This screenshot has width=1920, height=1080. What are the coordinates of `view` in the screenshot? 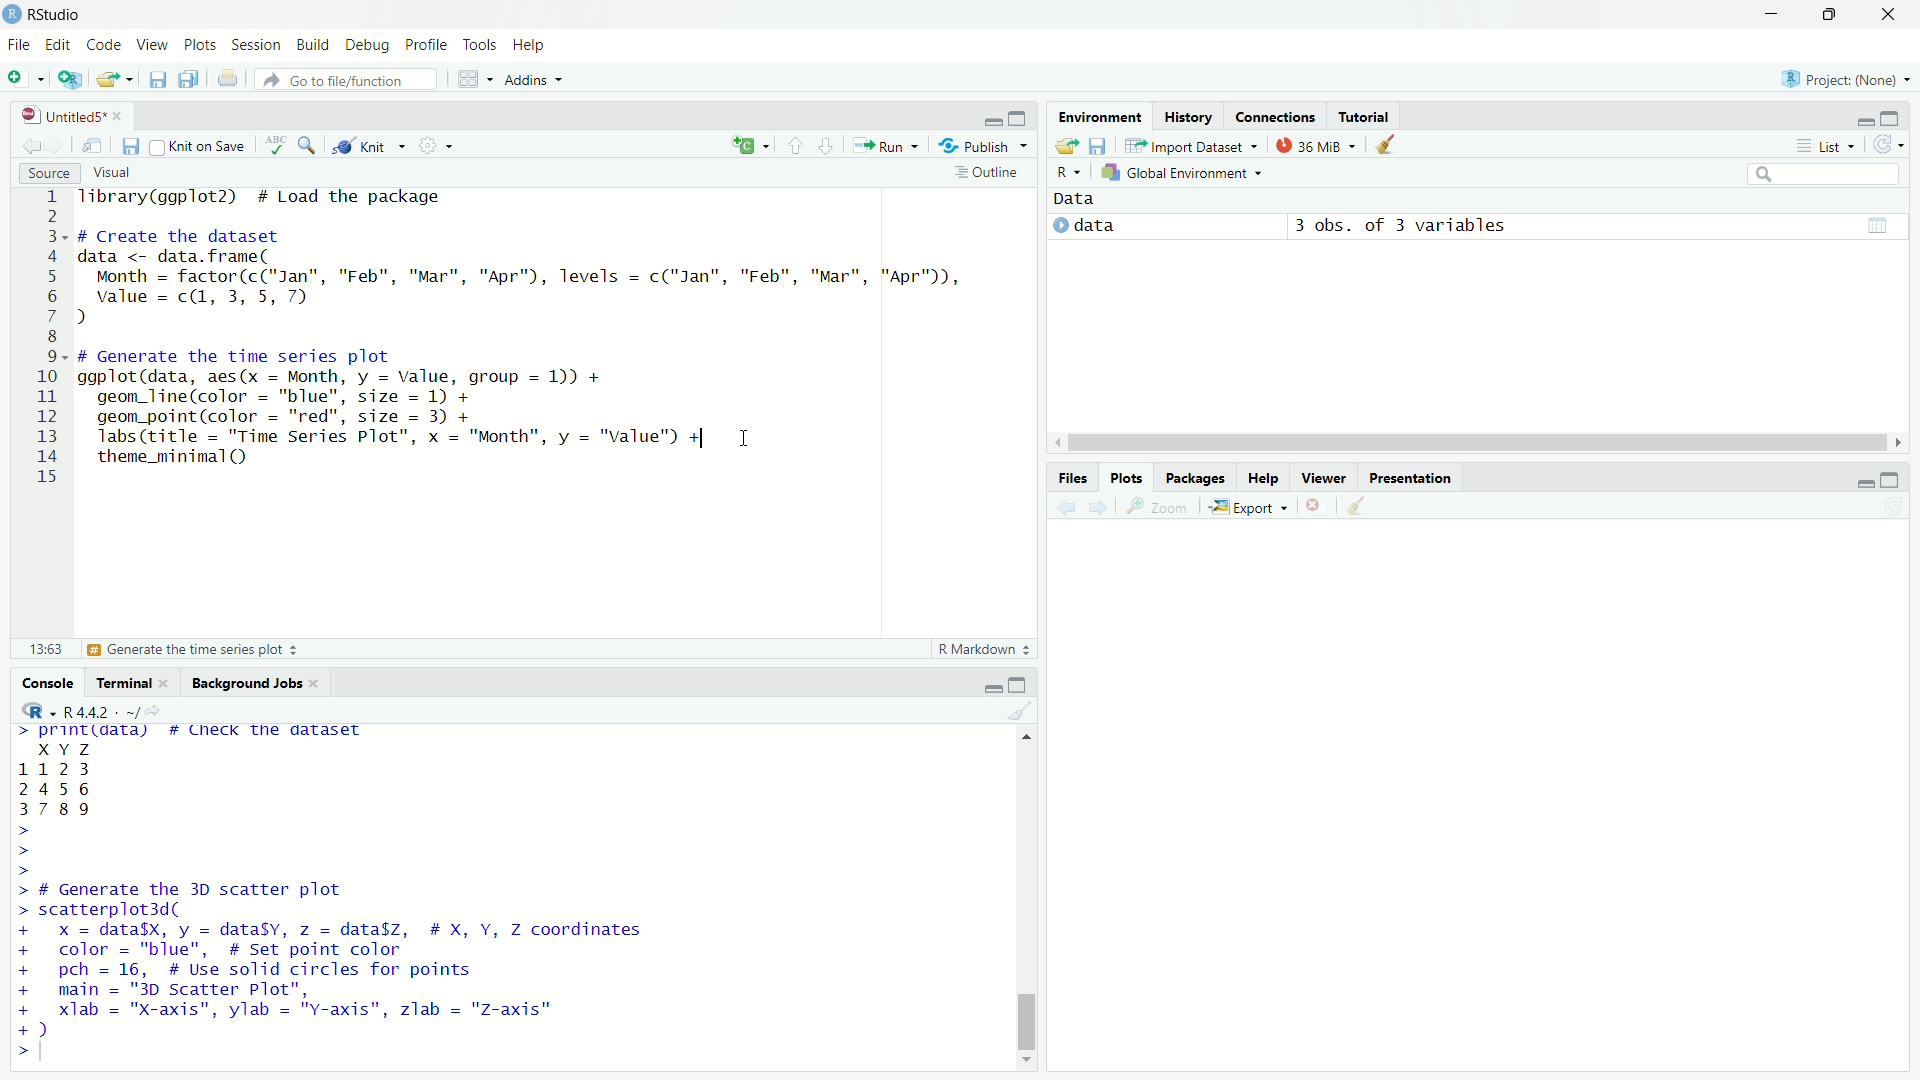 It's located at (152, 43).